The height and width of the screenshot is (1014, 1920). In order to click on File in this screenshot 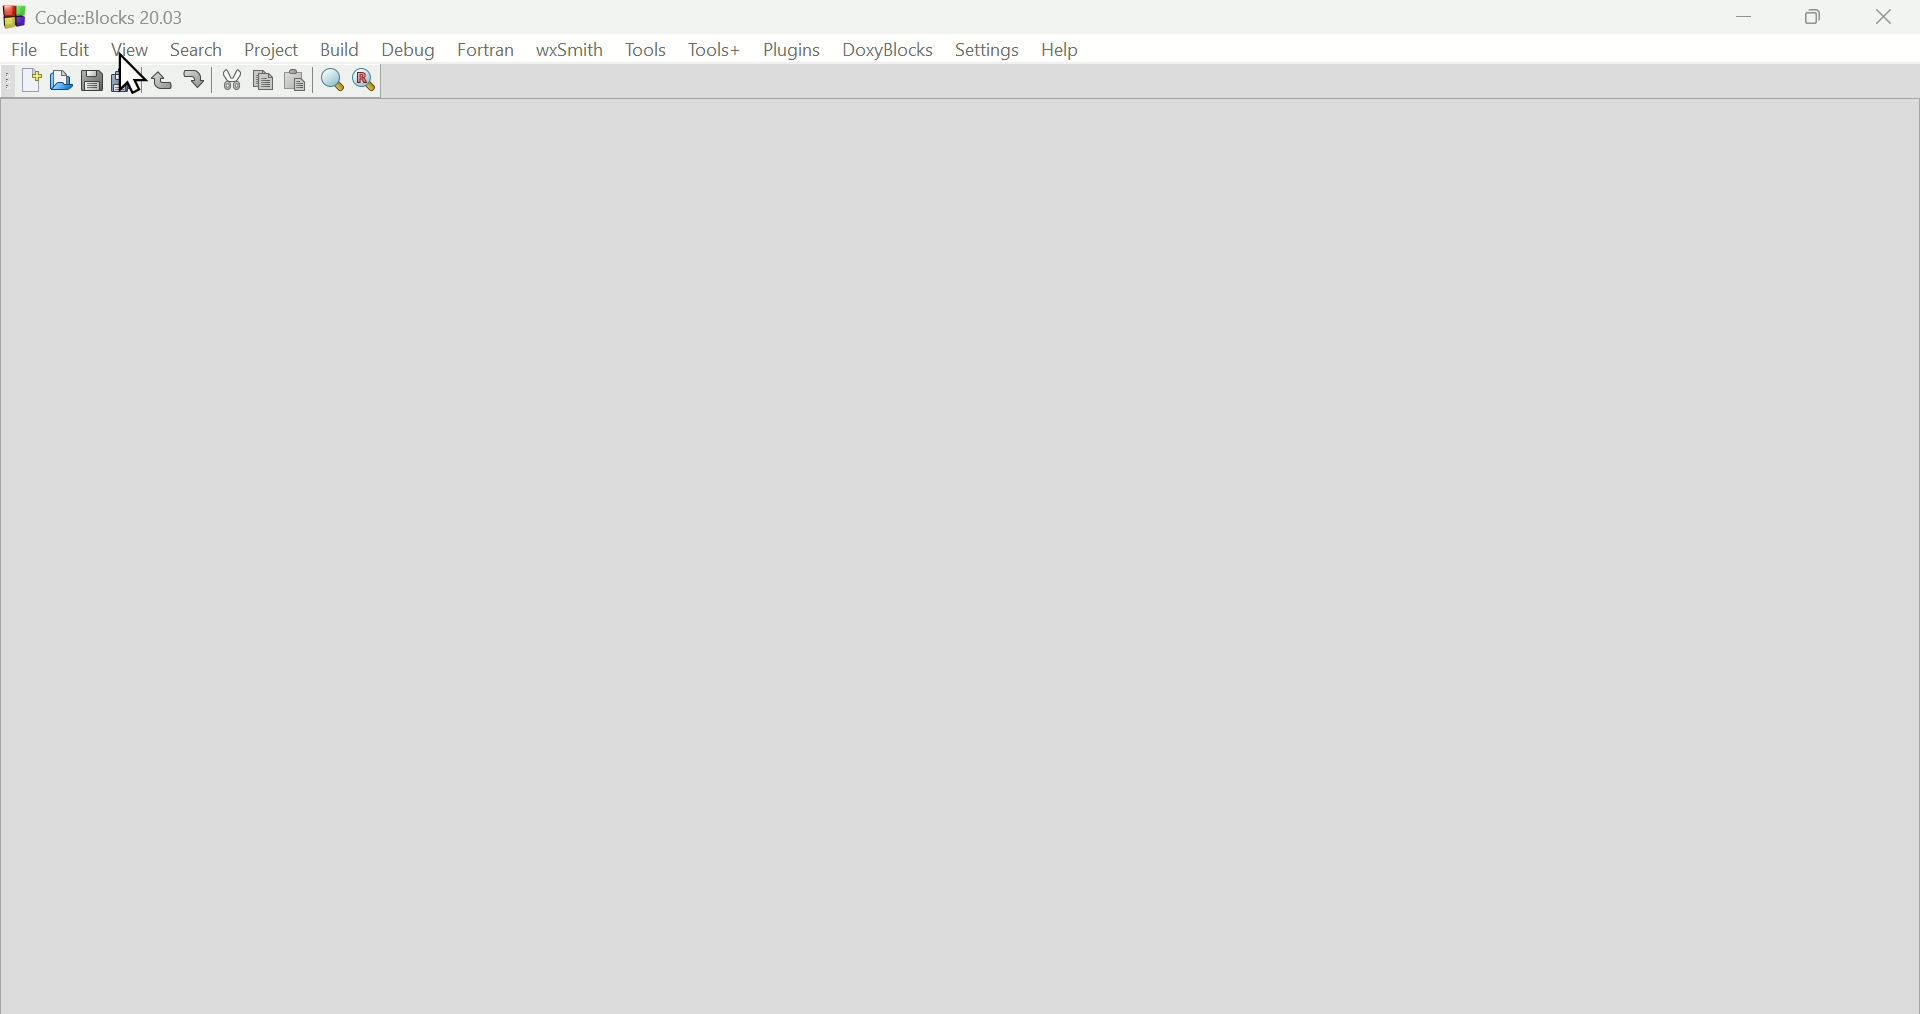, I will do `click(22, 46)`.